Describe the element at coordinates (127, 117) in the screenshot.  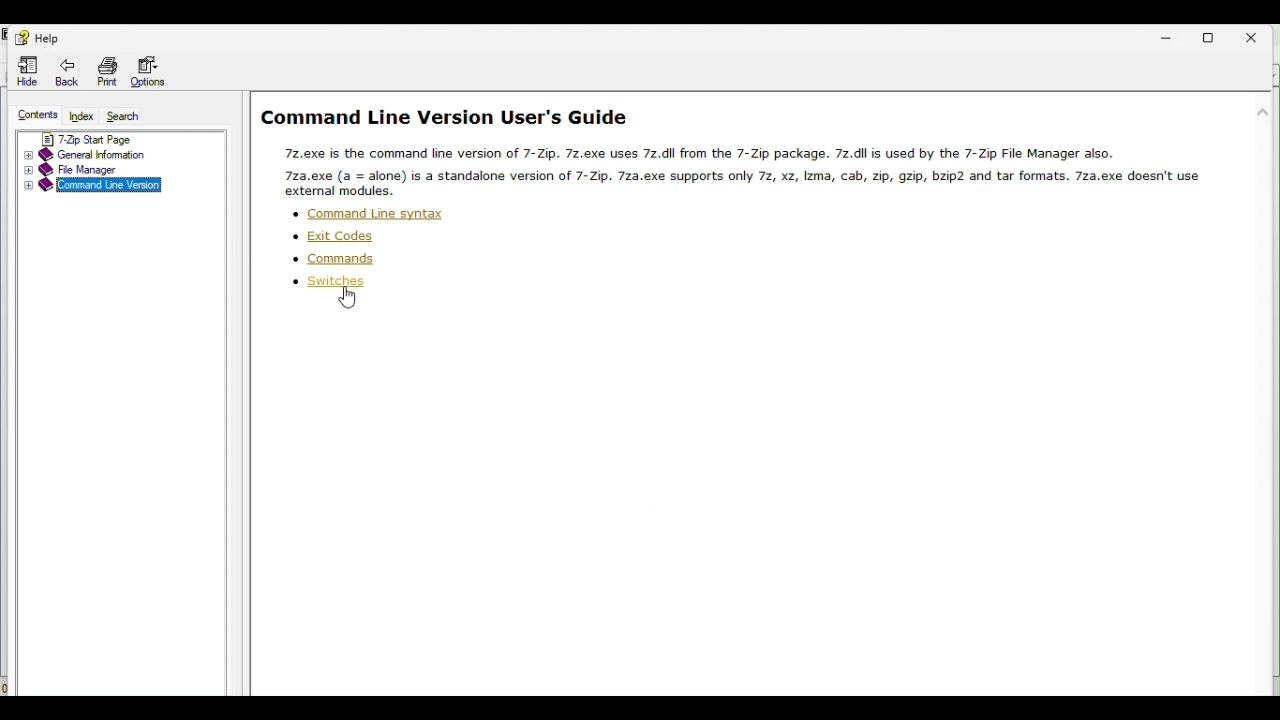
I see `Search` at that location.